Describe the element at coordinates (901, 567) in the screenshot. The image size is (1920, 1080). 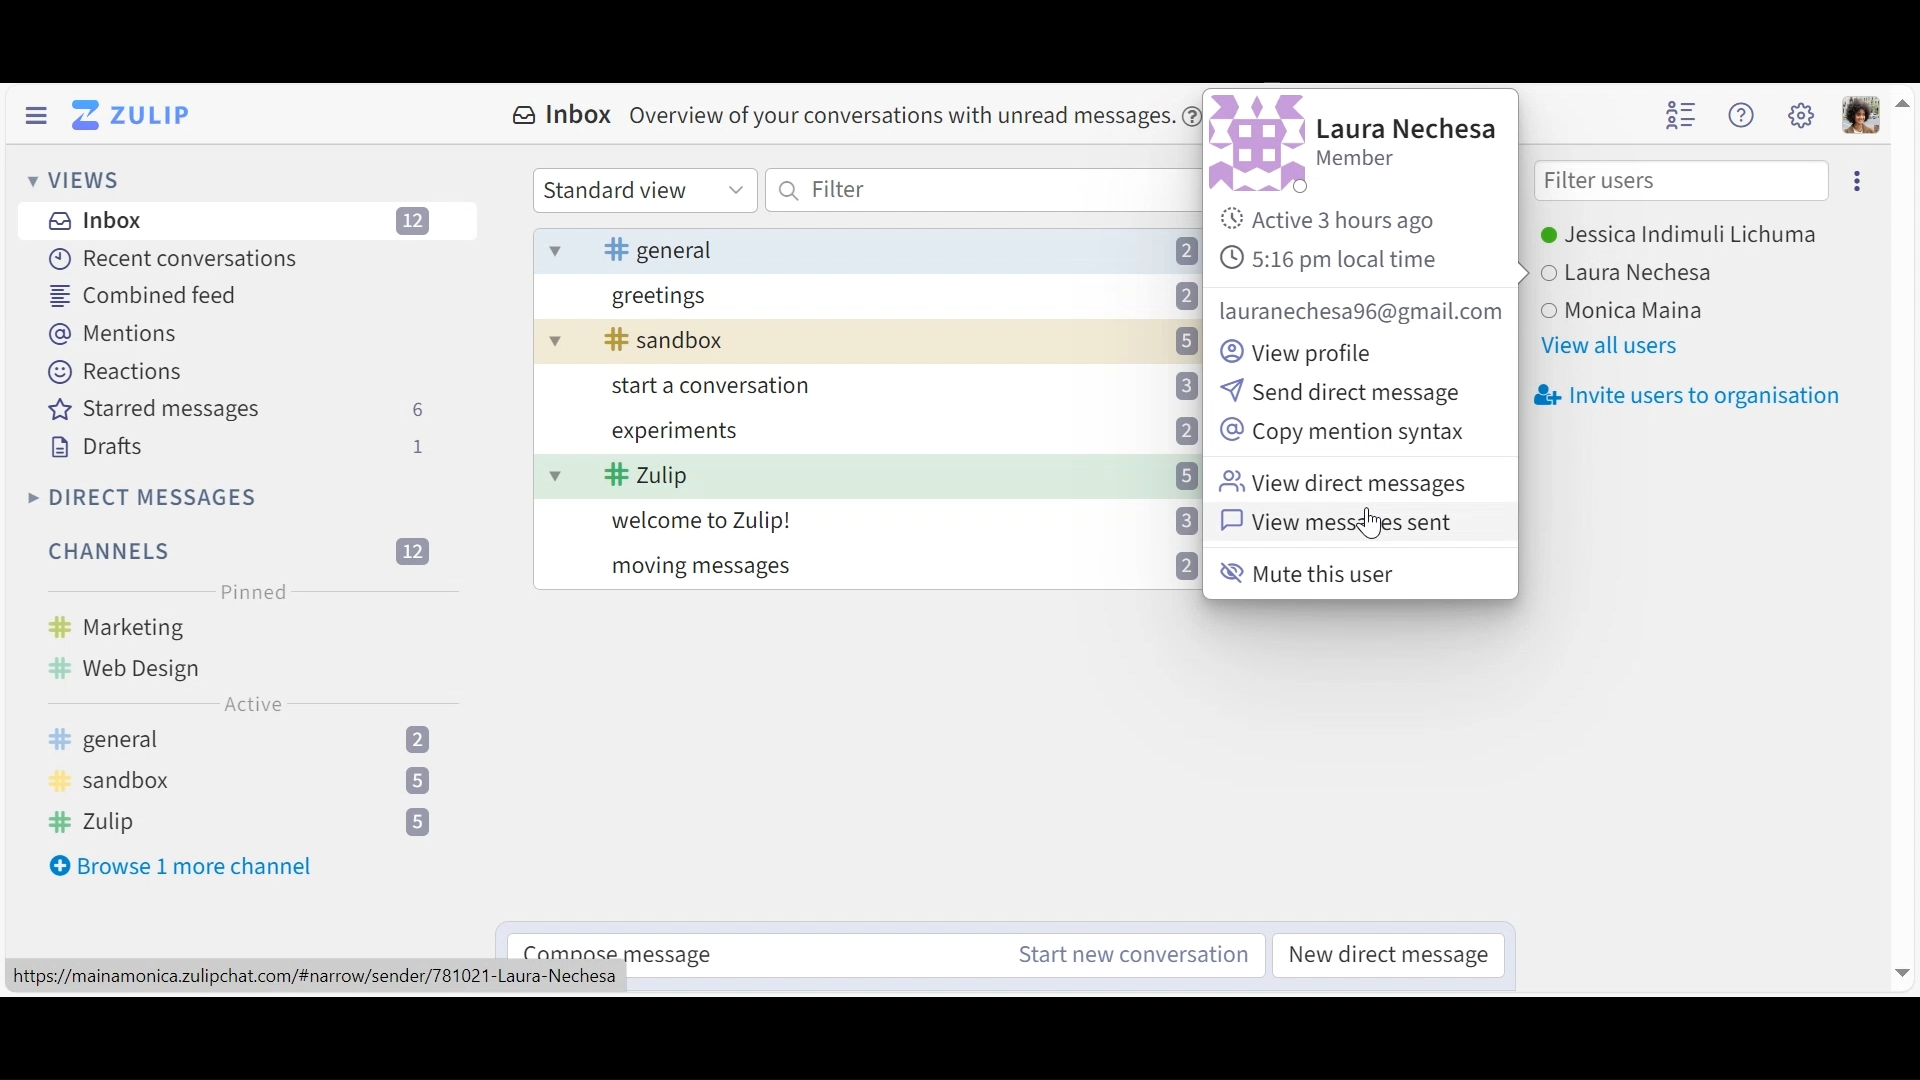
I see `moving messages` at that location.